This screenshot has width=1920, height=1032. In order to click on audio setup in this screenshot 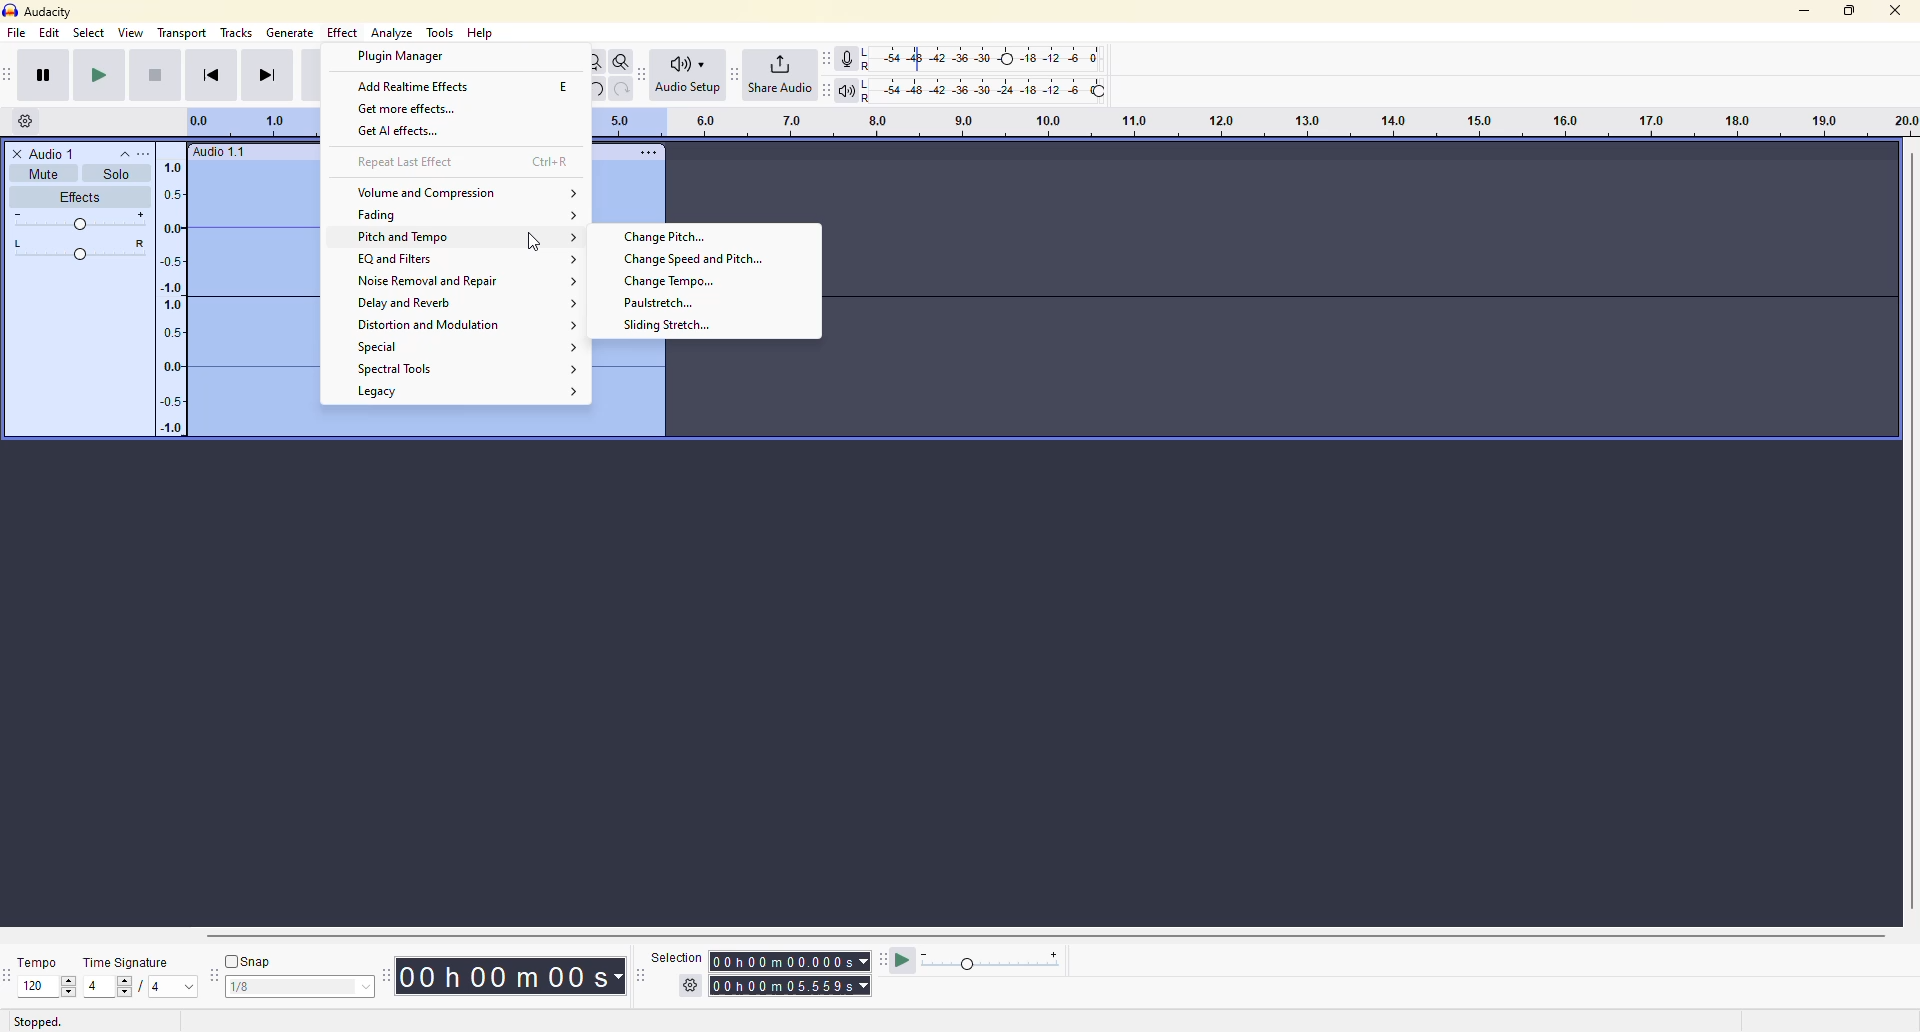, I will do `click(688, 74)`.